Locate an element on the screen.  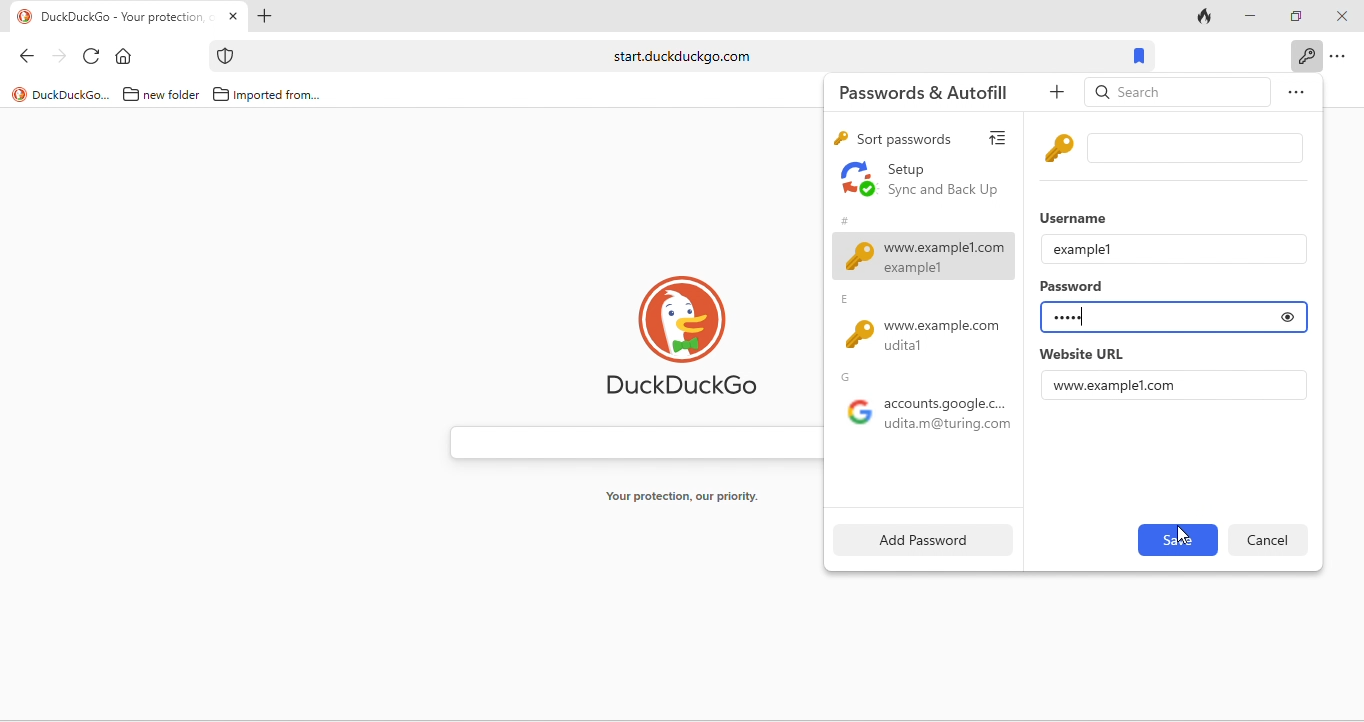
google accounts is located at coordinates (923, 418).